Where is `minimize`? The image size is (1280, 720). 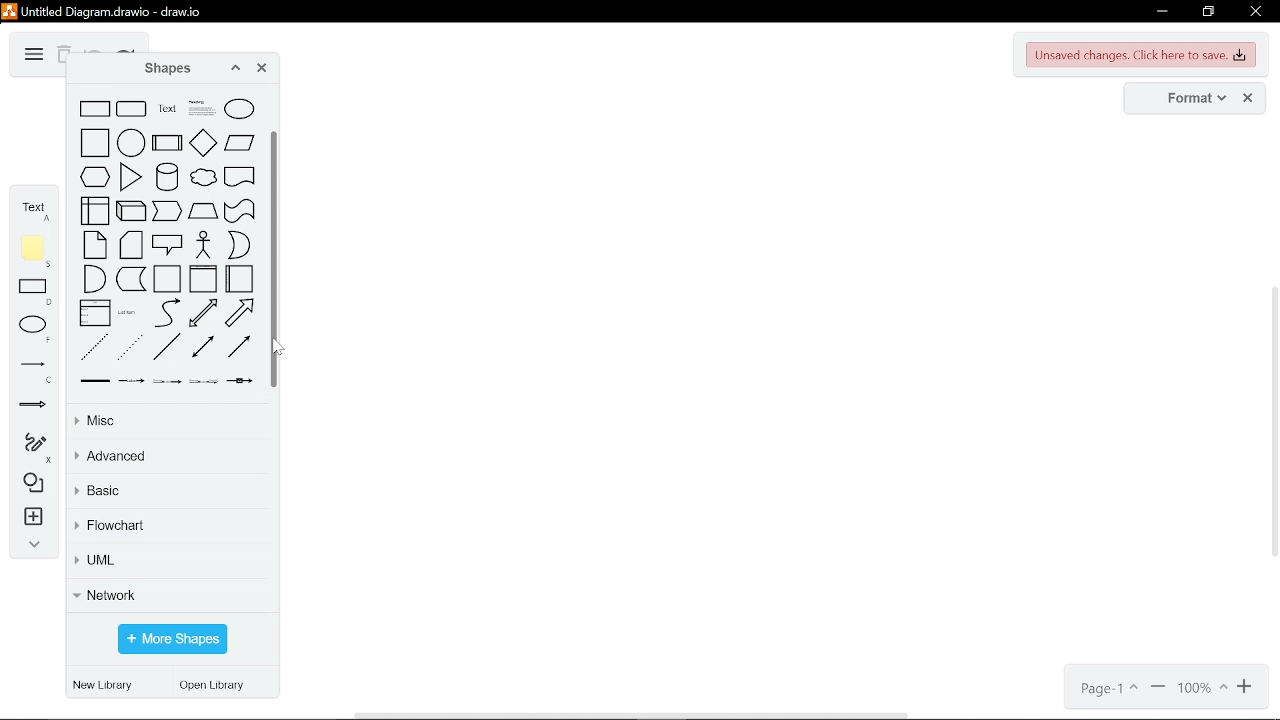
minimize is located at coordinates (1160, 12).